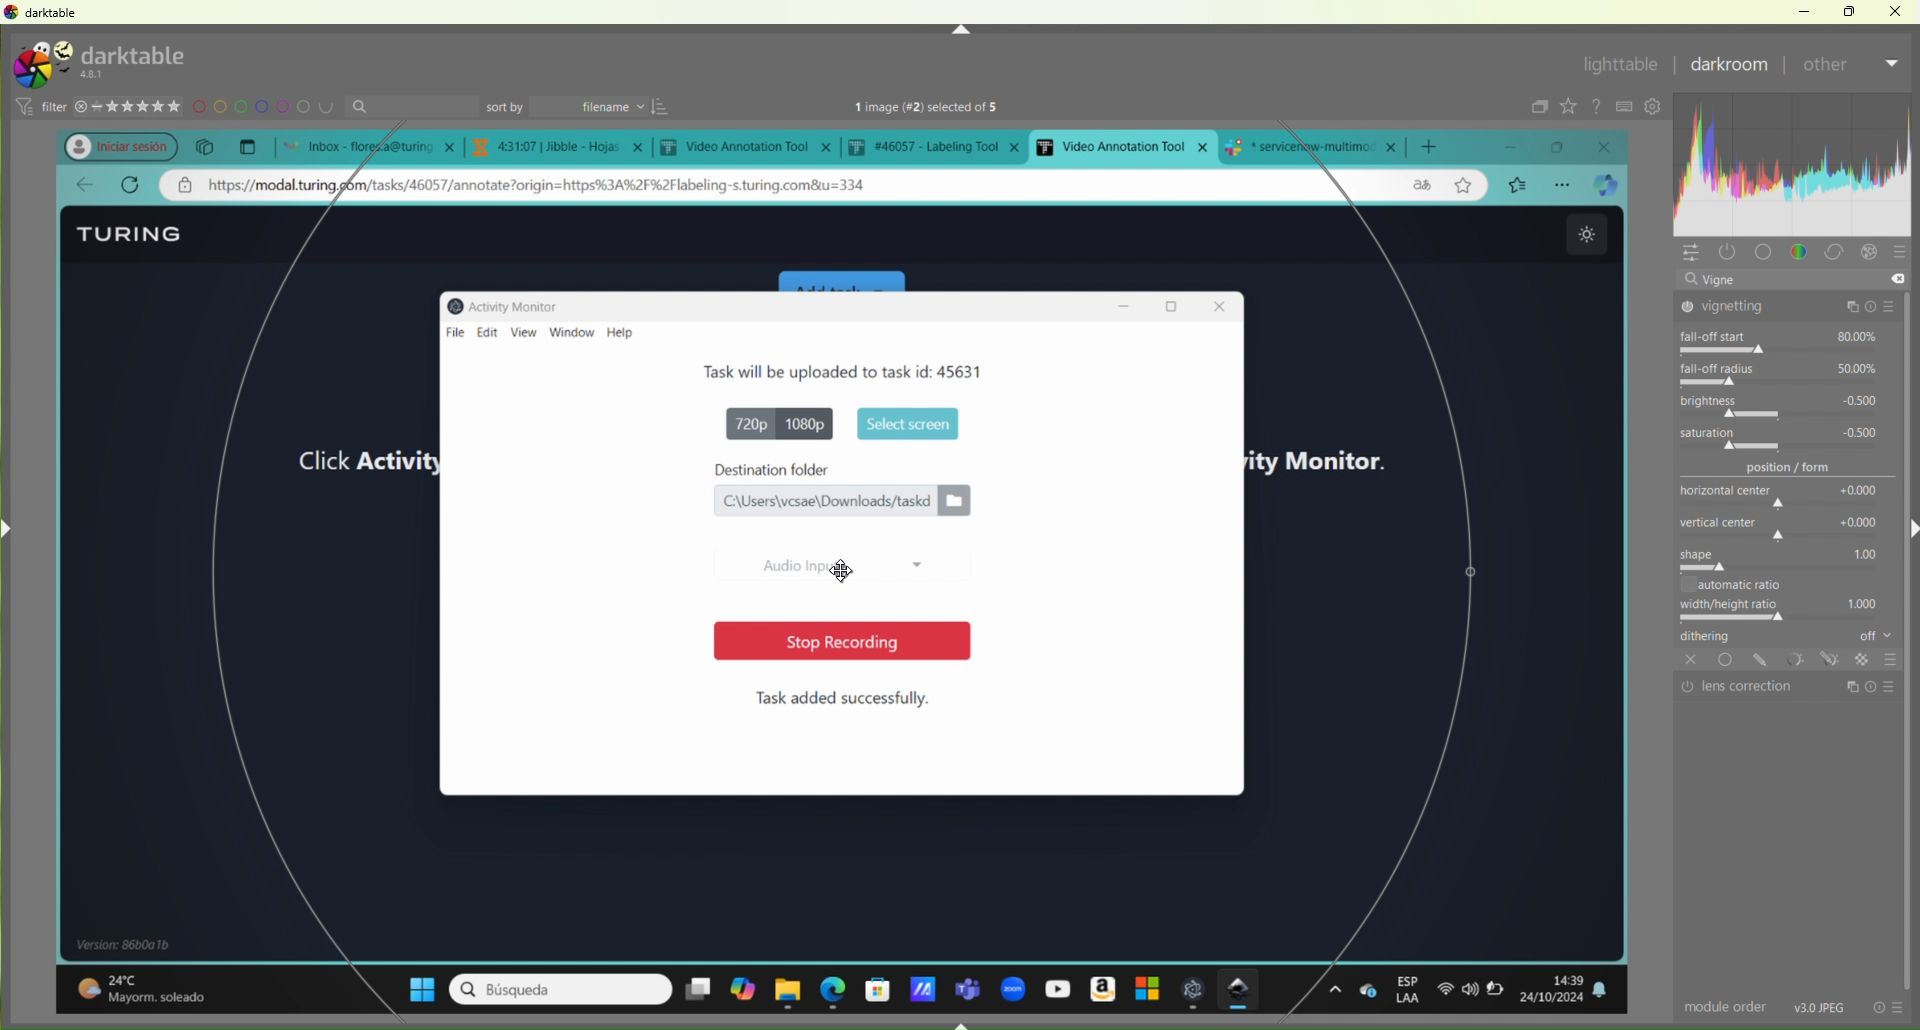 The width and height of the screenshot is (1920, 1030). Describe the element at coordinates (1123, 146) in the screenshot. I see `current open tab` at that location.